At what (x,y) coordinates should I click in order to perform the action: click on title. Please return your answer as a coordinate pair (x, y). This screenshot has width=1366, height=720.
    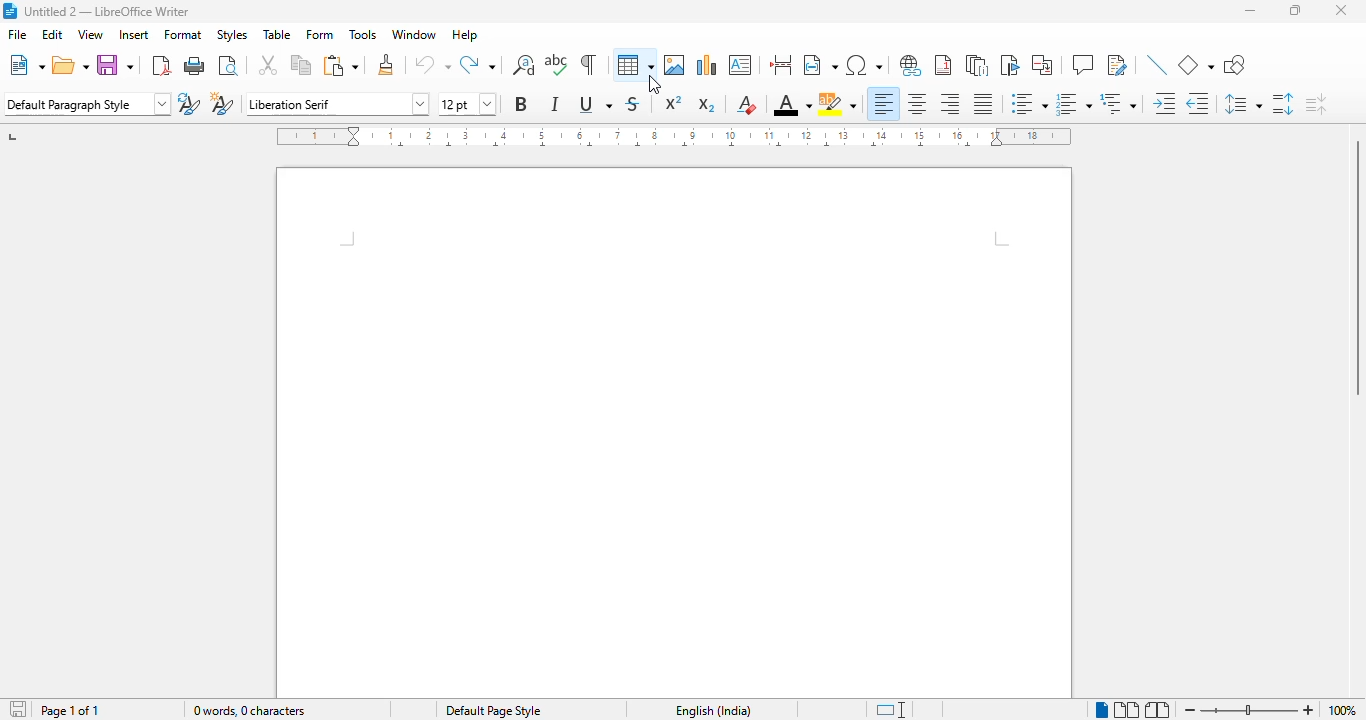
    Looking at the image, I should click on (108, 12).